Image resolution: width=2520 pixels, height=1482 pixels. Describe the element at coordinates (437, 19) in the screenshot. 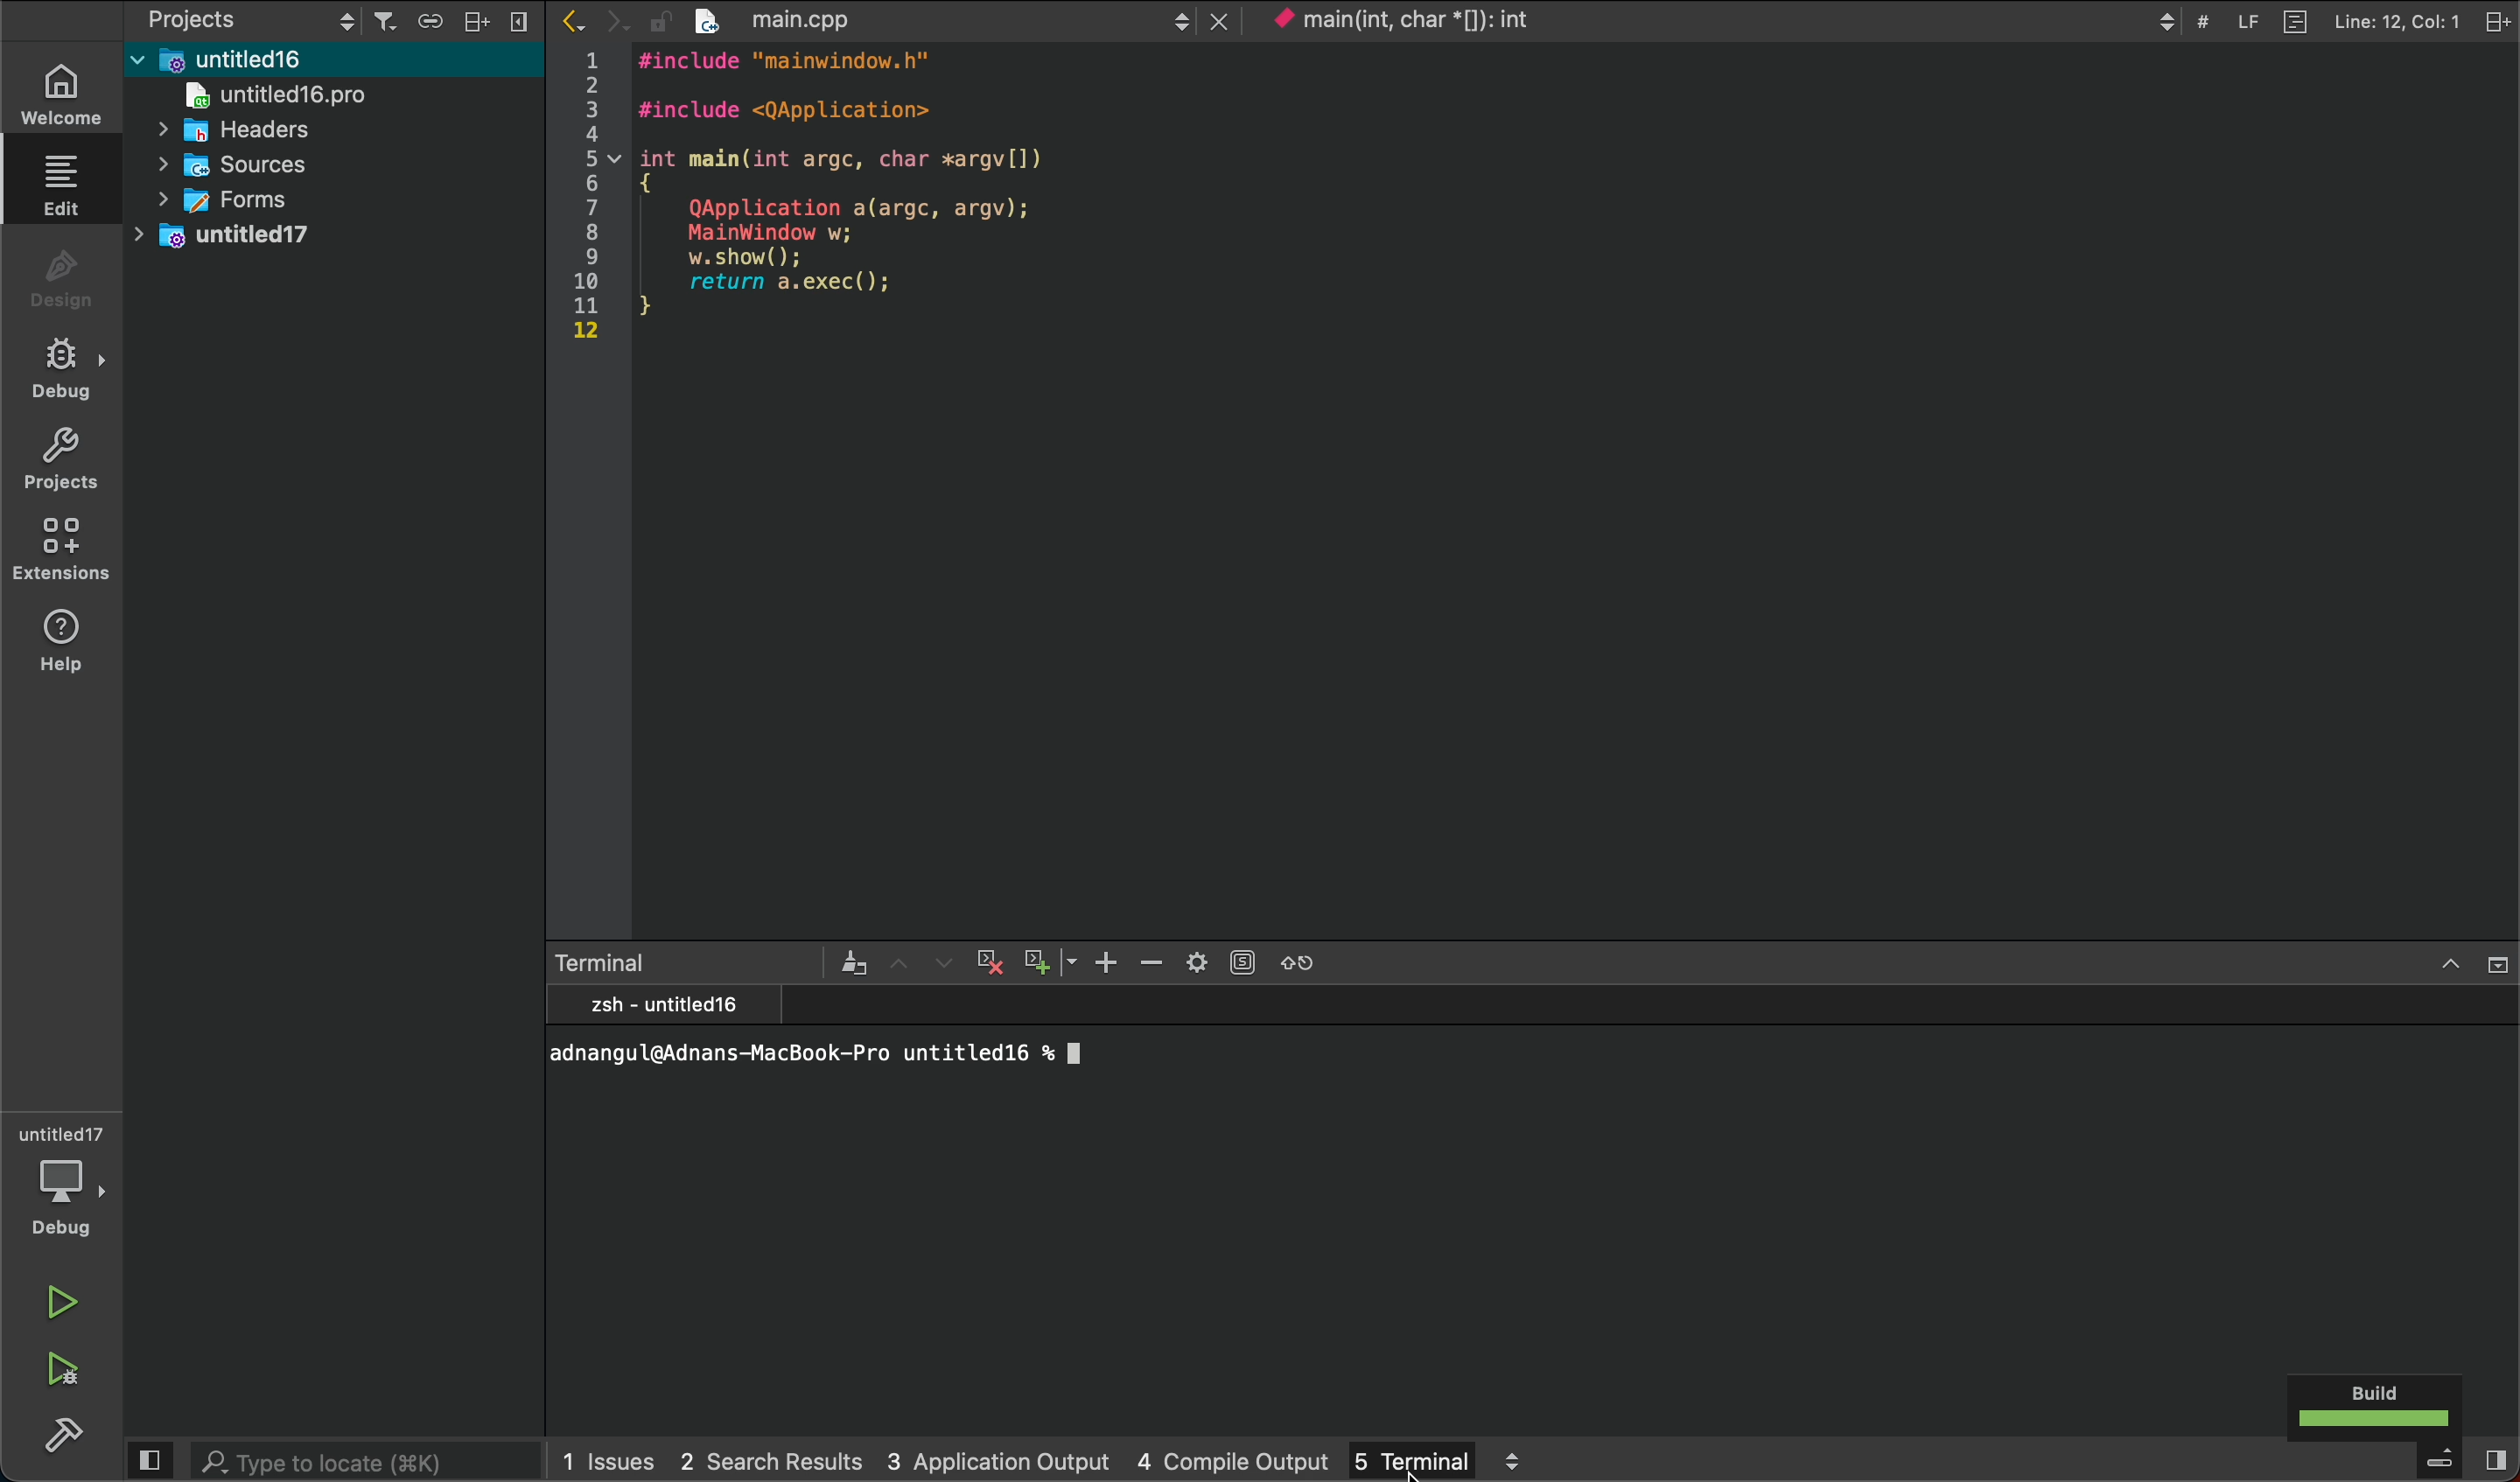

I see `link` at that location.